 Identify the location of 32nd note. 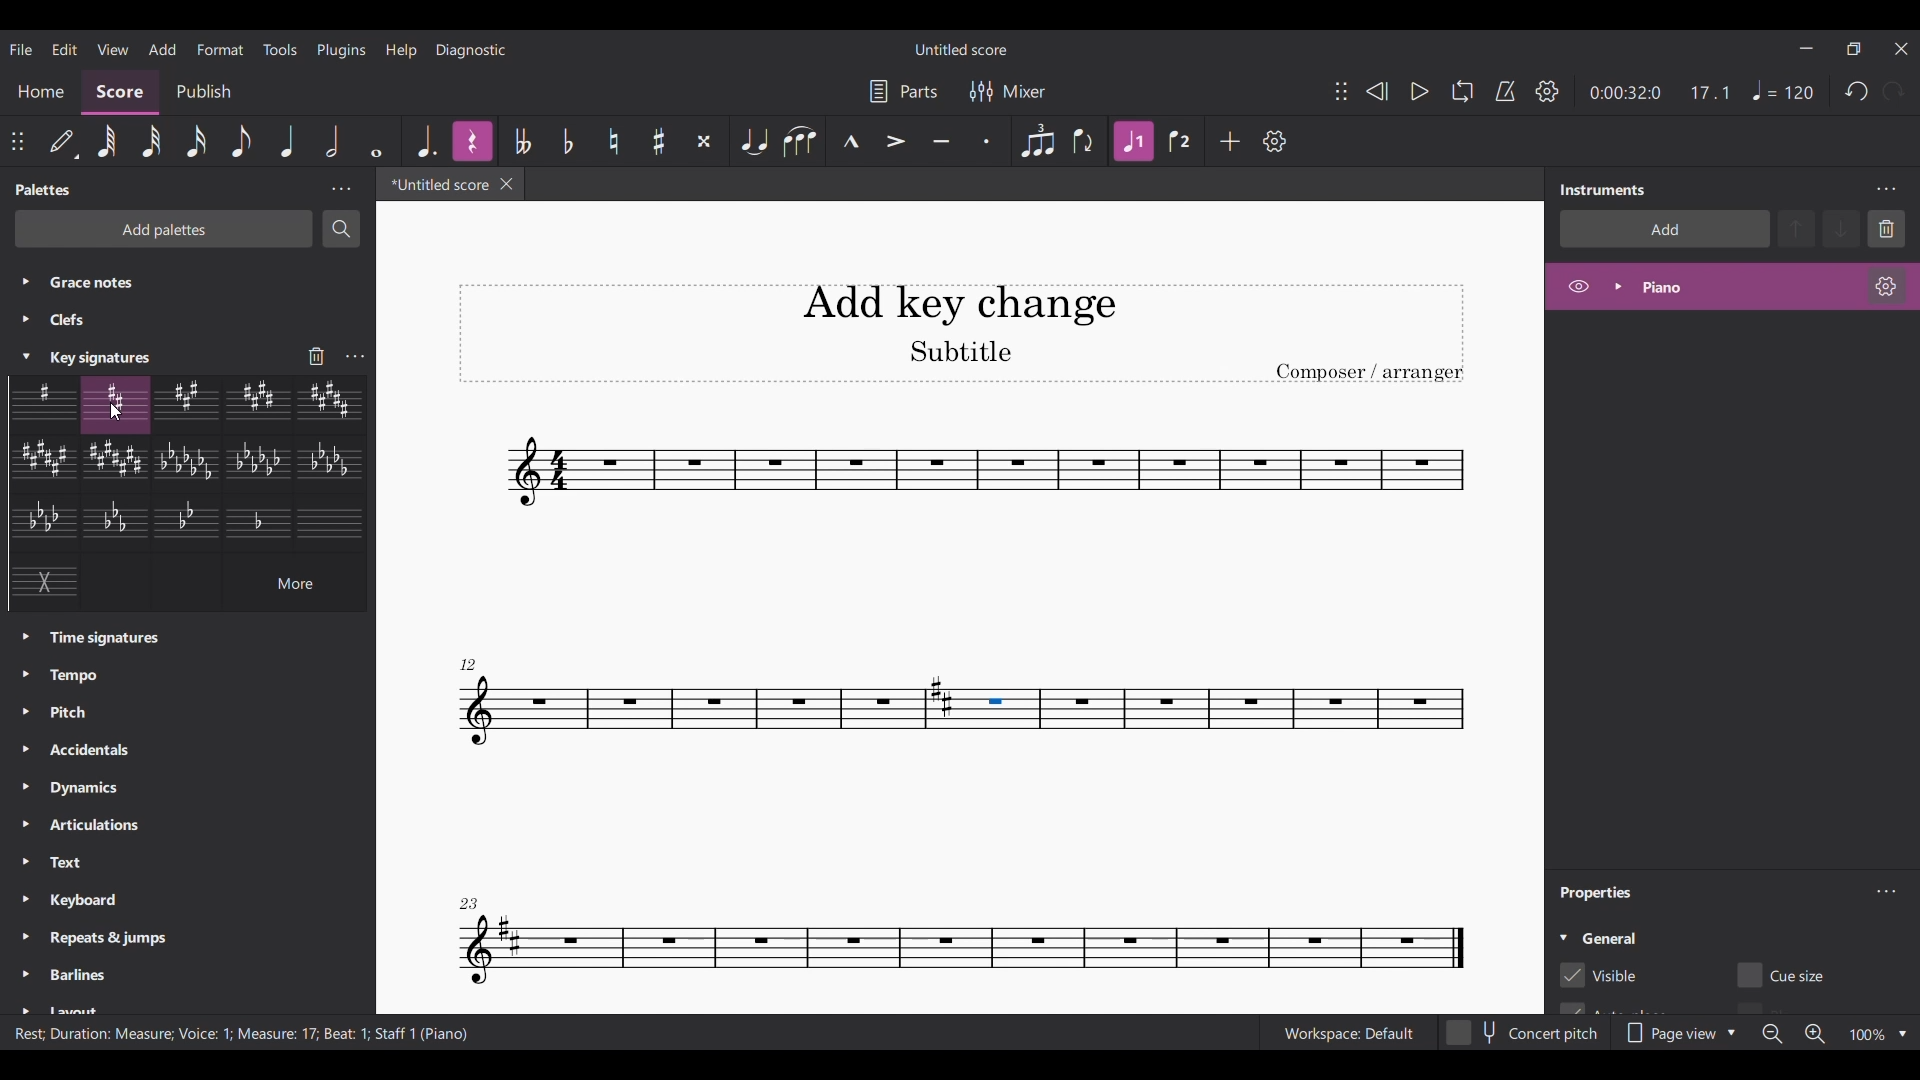
(151, 141).